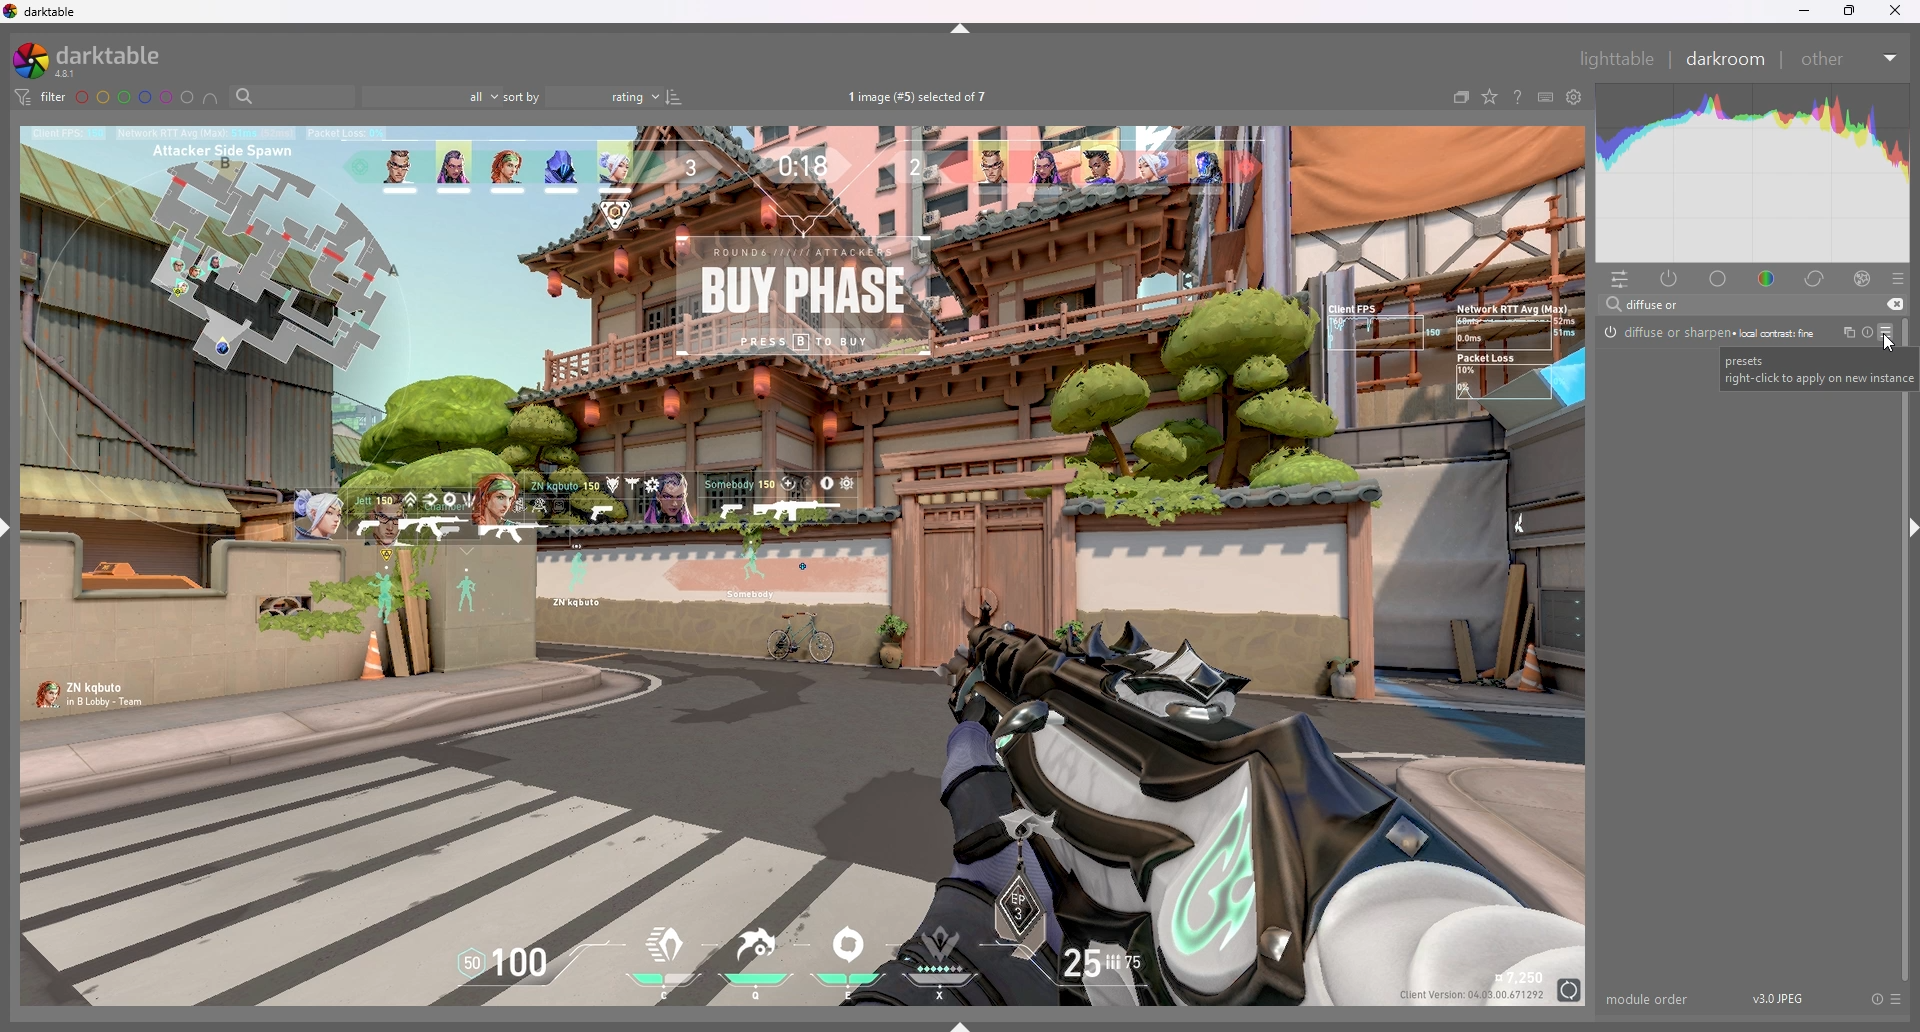 This screenshot has width=1920, height=1032. Describe the element at coordinates (1517, 97) in the screenshot. I see `online help` at that location.